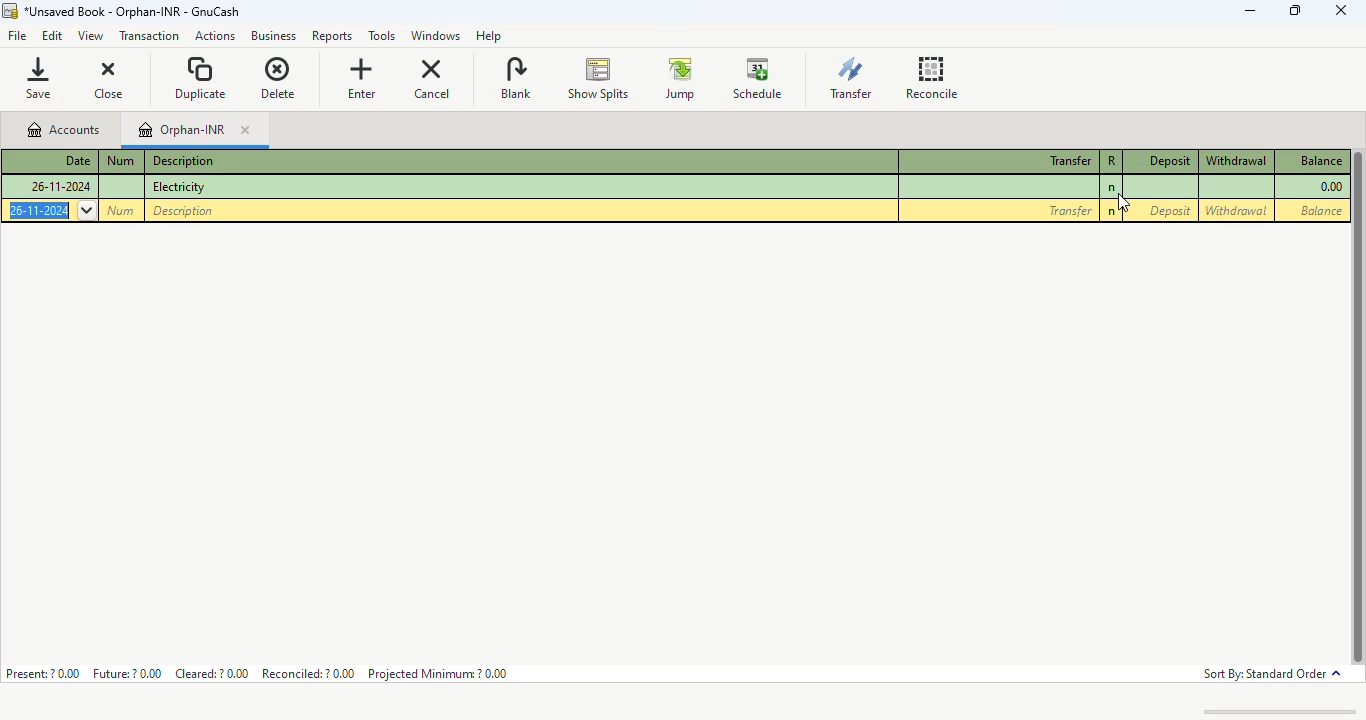 This screenshot has width=1366, height=720. Describe the element at coordinates (437, 673) in the screenshot. I see `projected minimum: ? 0.00` at that location.